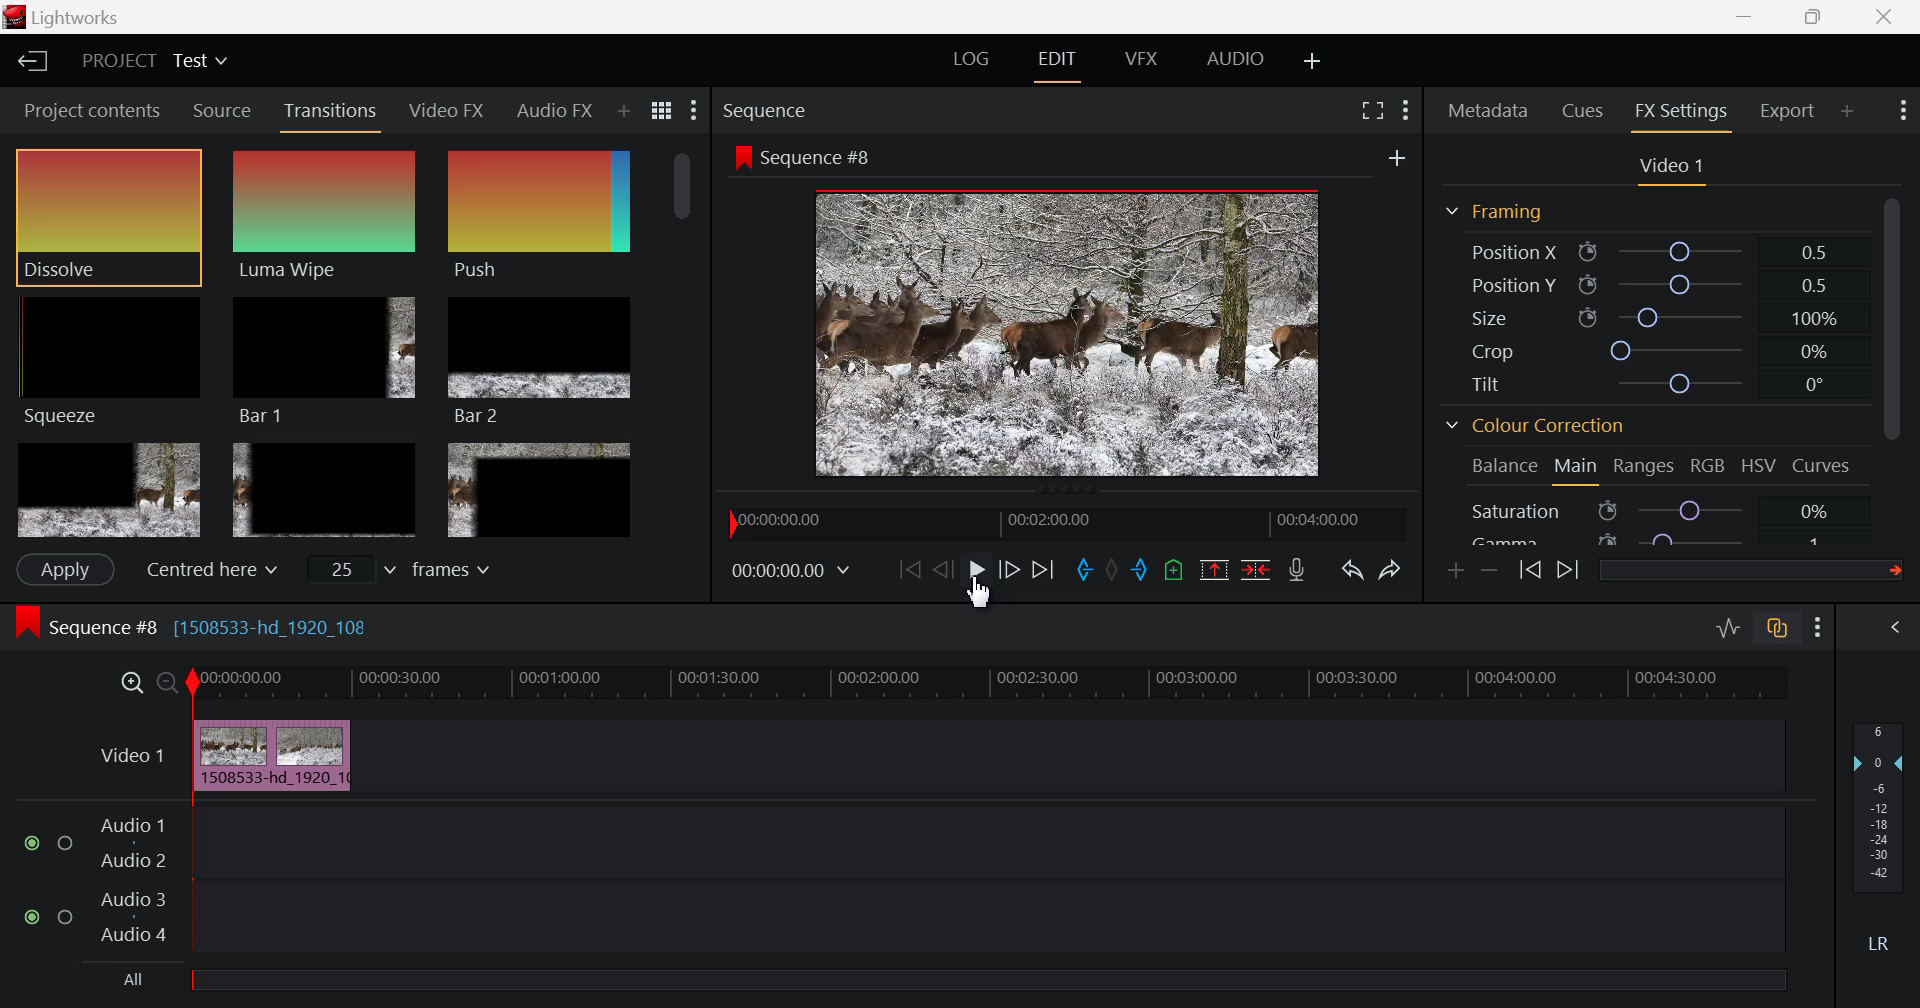 Image resolution: width=1920 pixels, height=1008 pixels. What do you see at coordinates (1040, 574) in the screenshot?
I see `To End` at bounding box center [1040, 574].